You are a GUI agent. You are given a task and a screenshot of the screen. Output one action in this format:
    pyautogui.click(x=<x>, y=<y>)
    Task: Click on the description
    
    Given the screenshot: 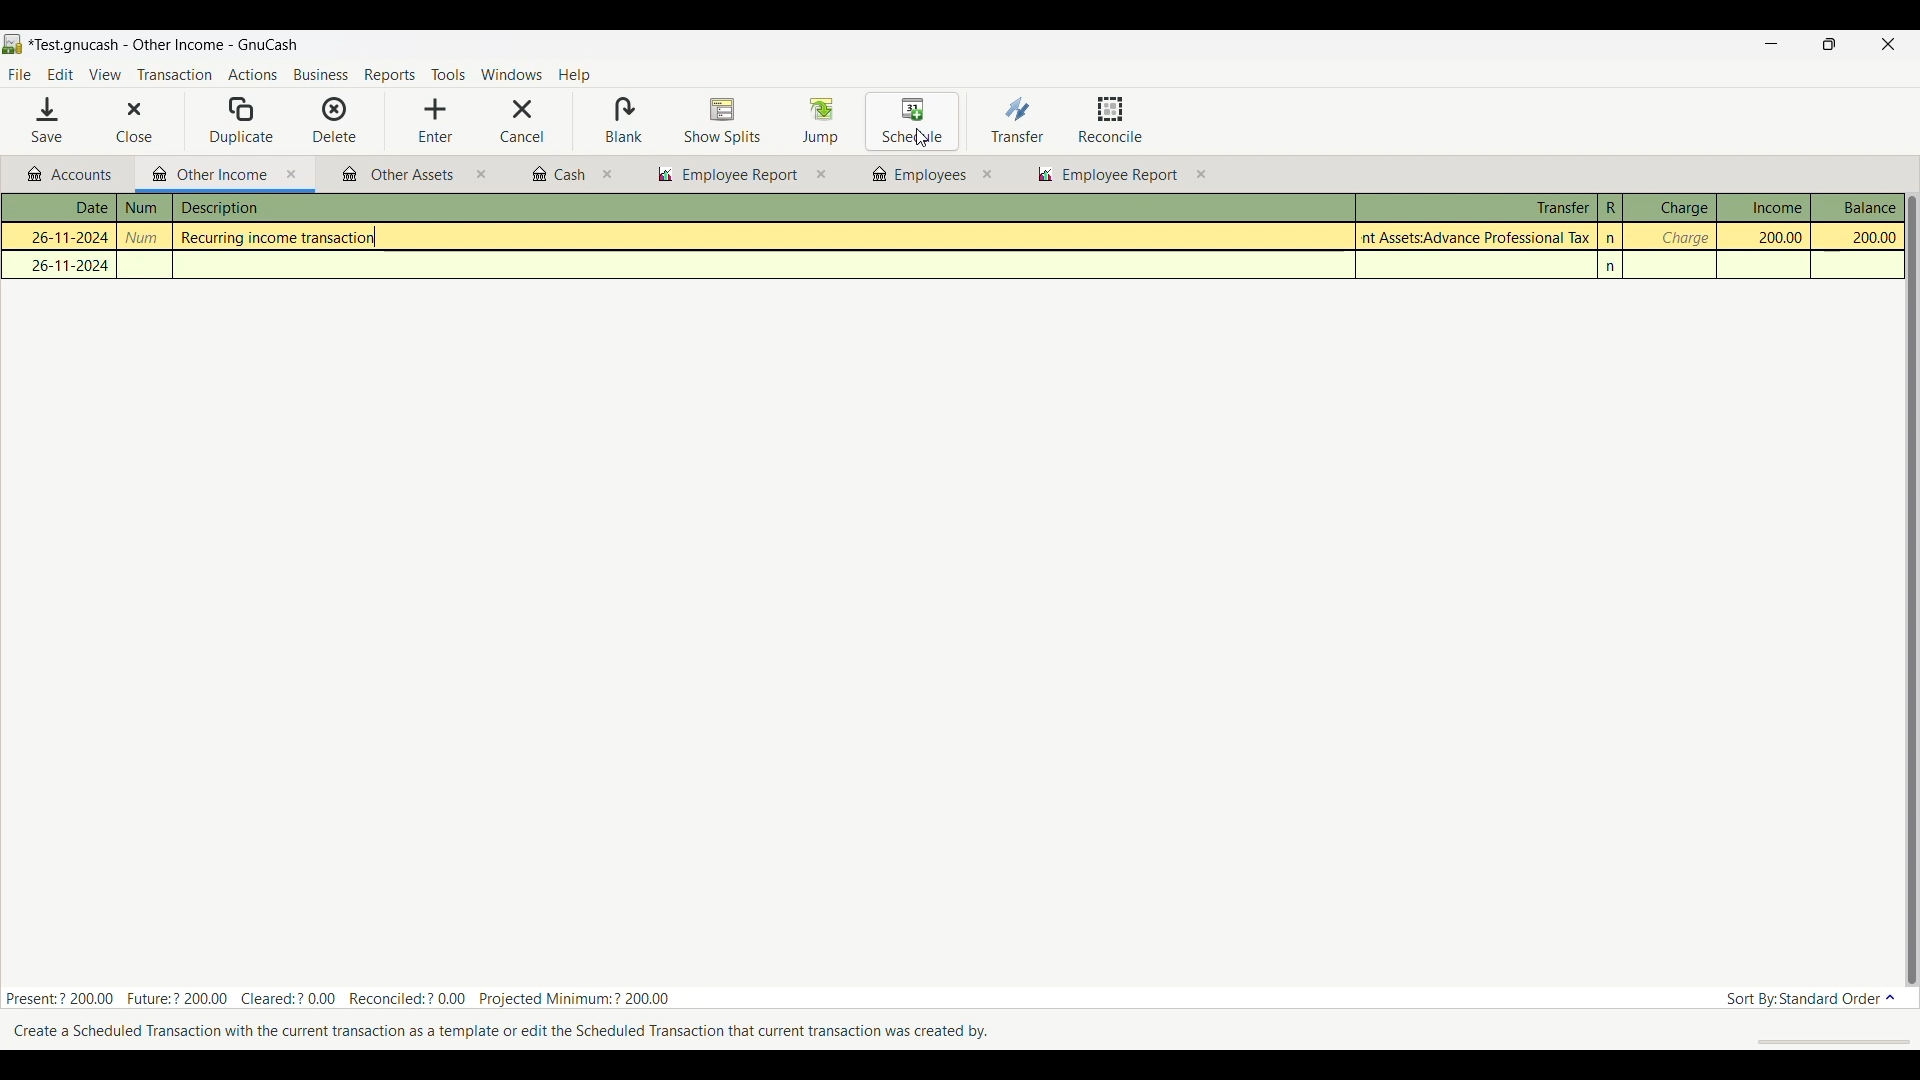 What is the action you would take?
    pyautogui.click(x=323, y=209)
    